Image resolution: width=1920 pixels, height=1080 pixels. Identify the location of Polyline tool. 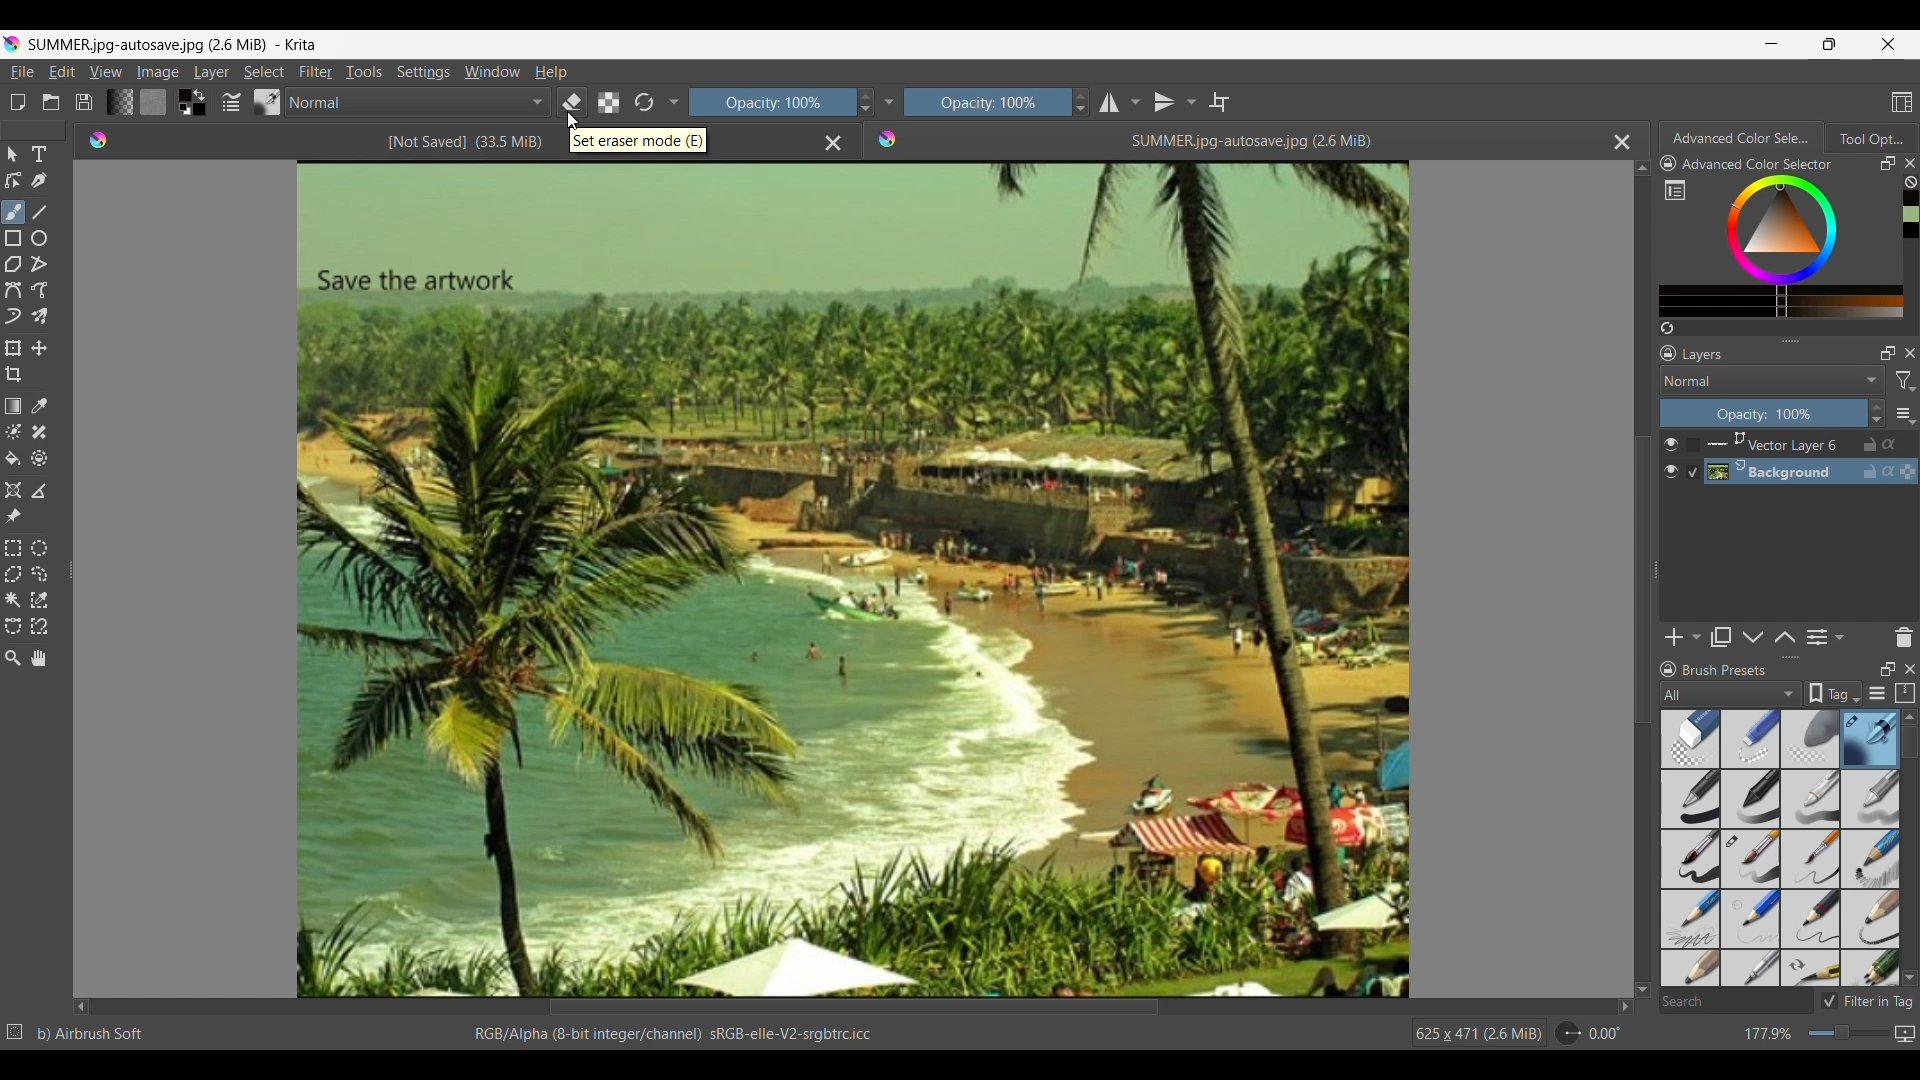
(39, 264).